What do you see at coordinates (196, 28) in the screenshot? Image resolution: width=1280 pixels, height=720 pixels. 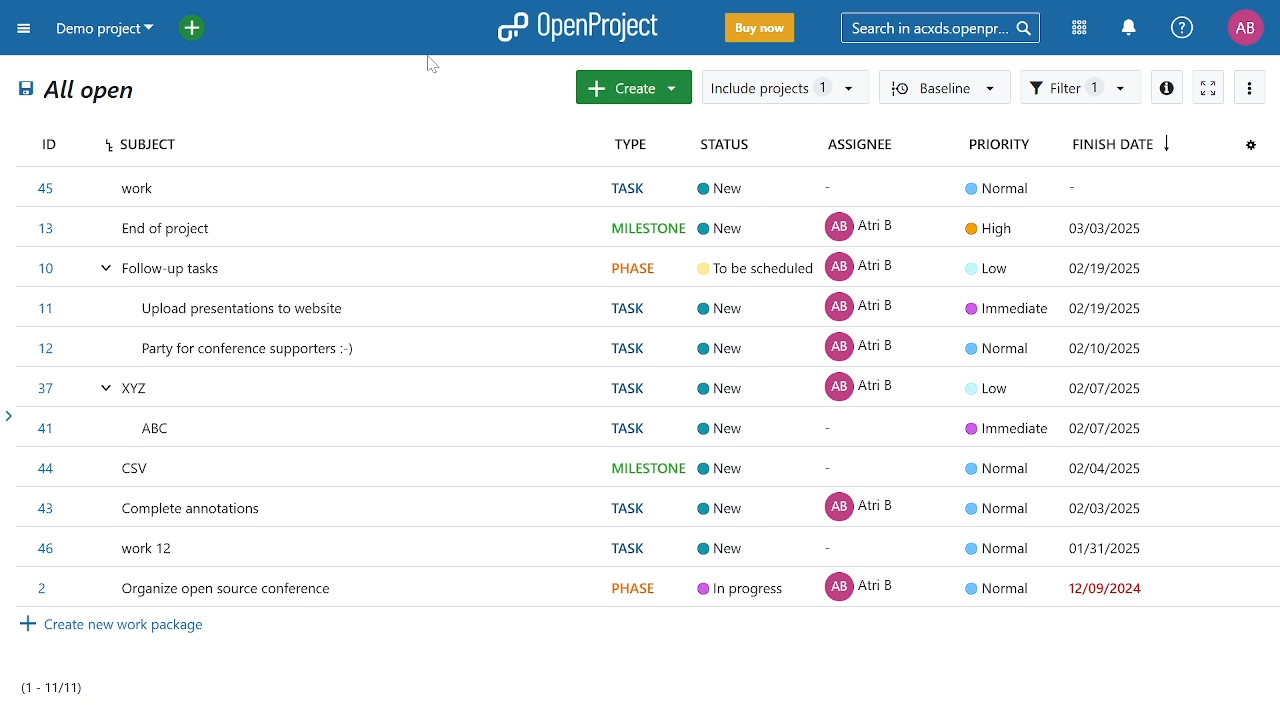 I see `open quick add menu` at bounding box center [196, 28].